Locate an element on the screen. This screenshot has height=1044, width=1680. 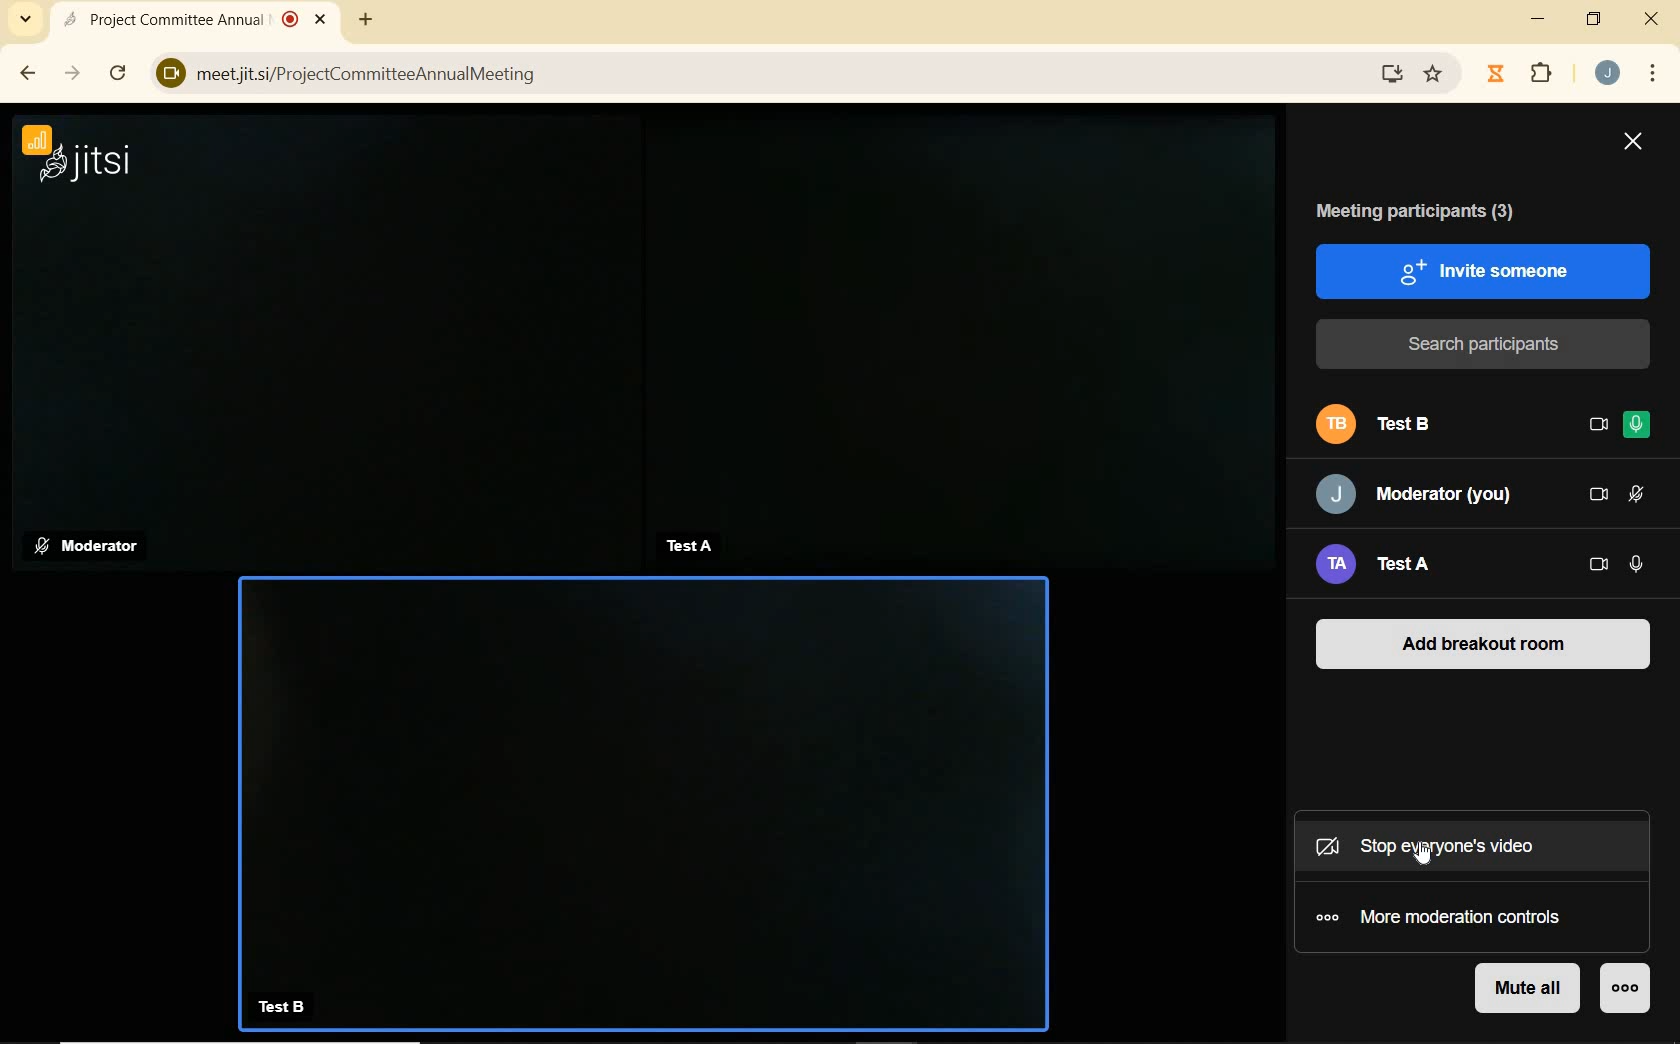
MEETING PARTICIPANTS (3) is located at coordinates (1429, 211).